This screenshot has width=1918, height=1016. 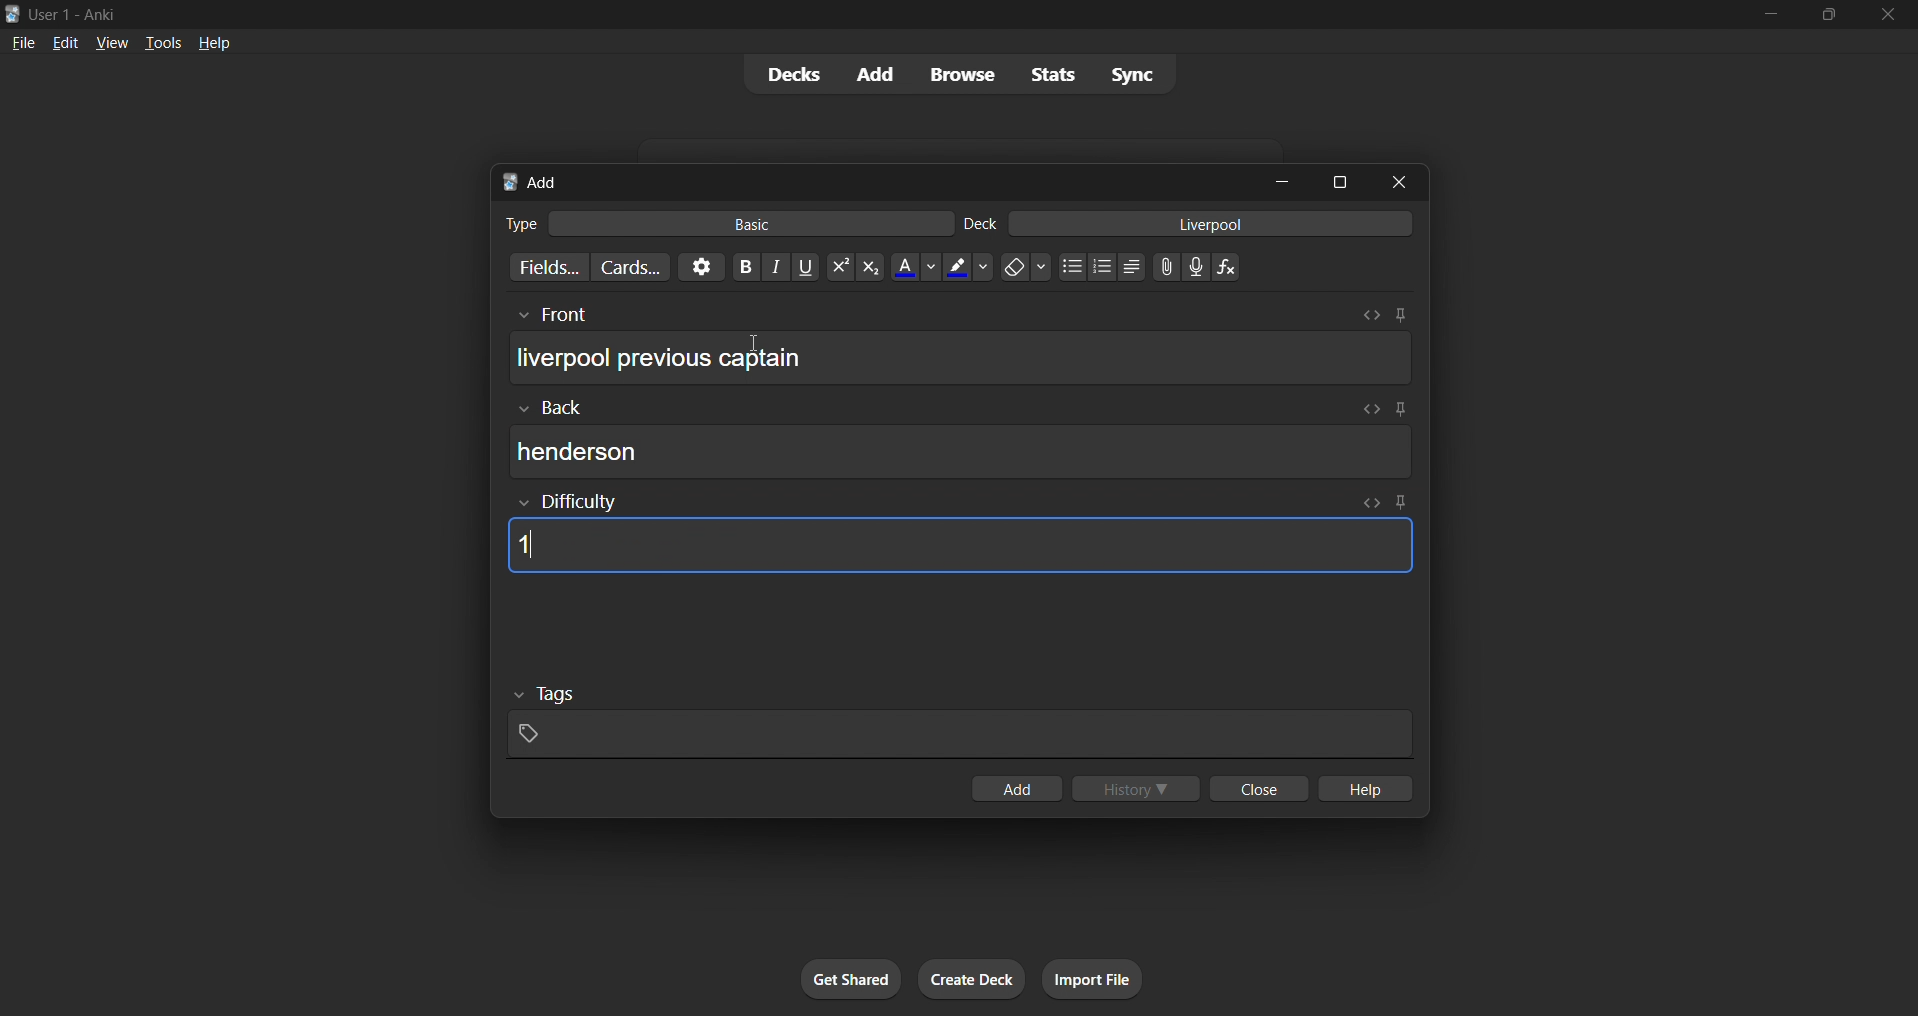 I want to click on dotted list, so click(x=1071, y=269).